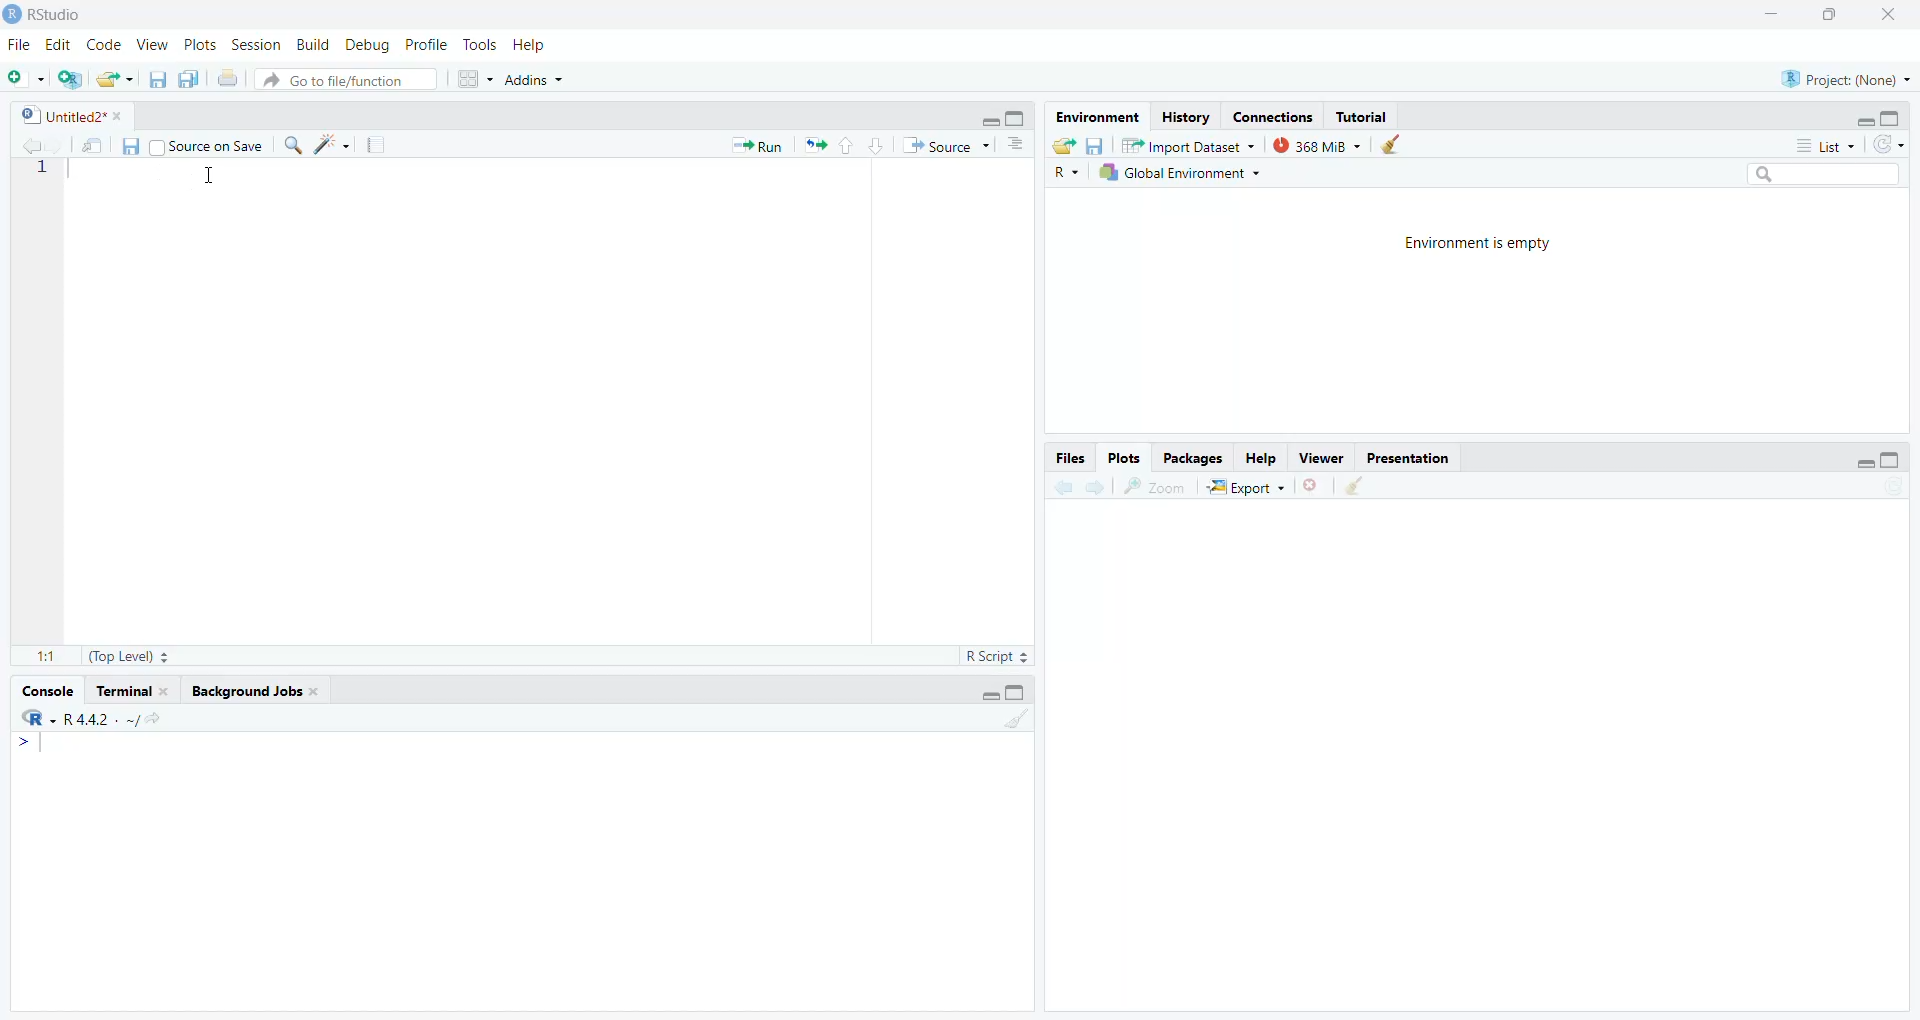 The image size is (1920, 1020). Describe the element at coordinates (1250, 489) in the screenshot. I see `Export` at that location.